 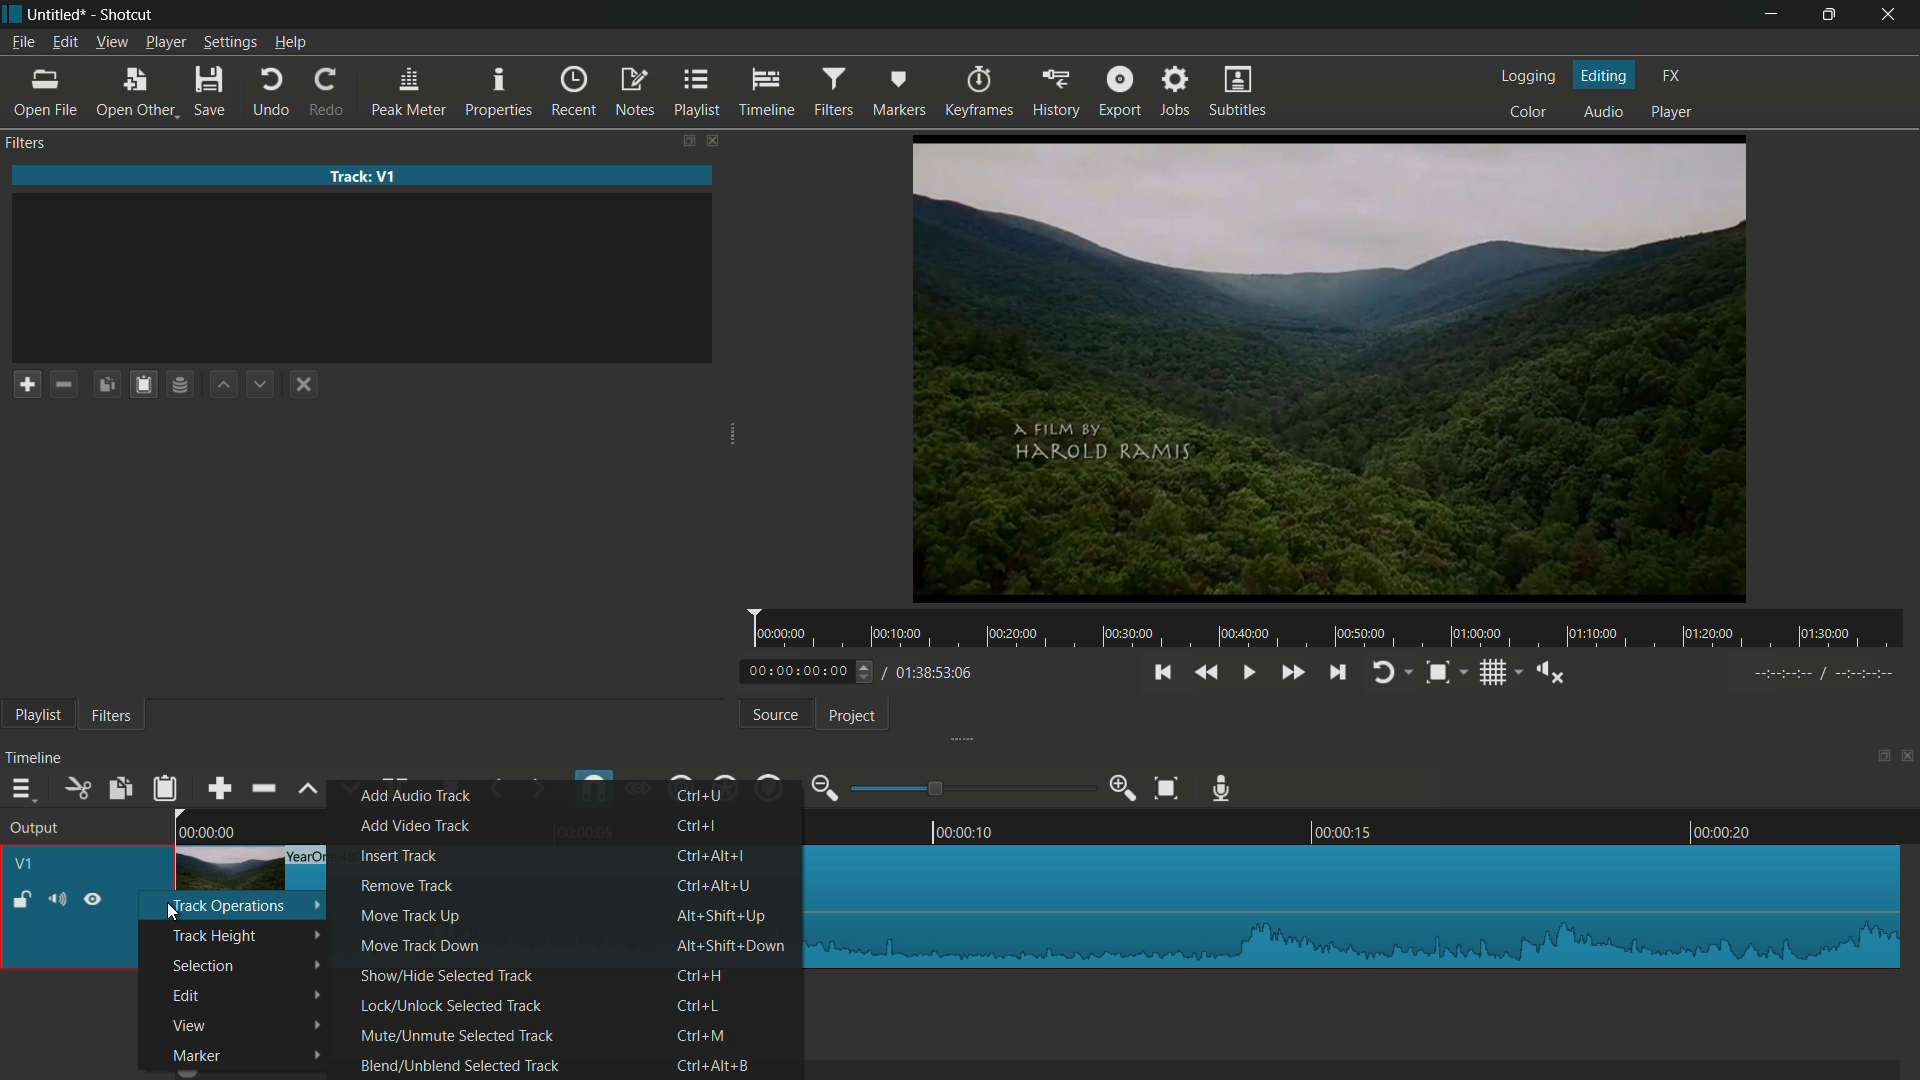 I want to click on skip to the next point, so click(x=1339, y=673).